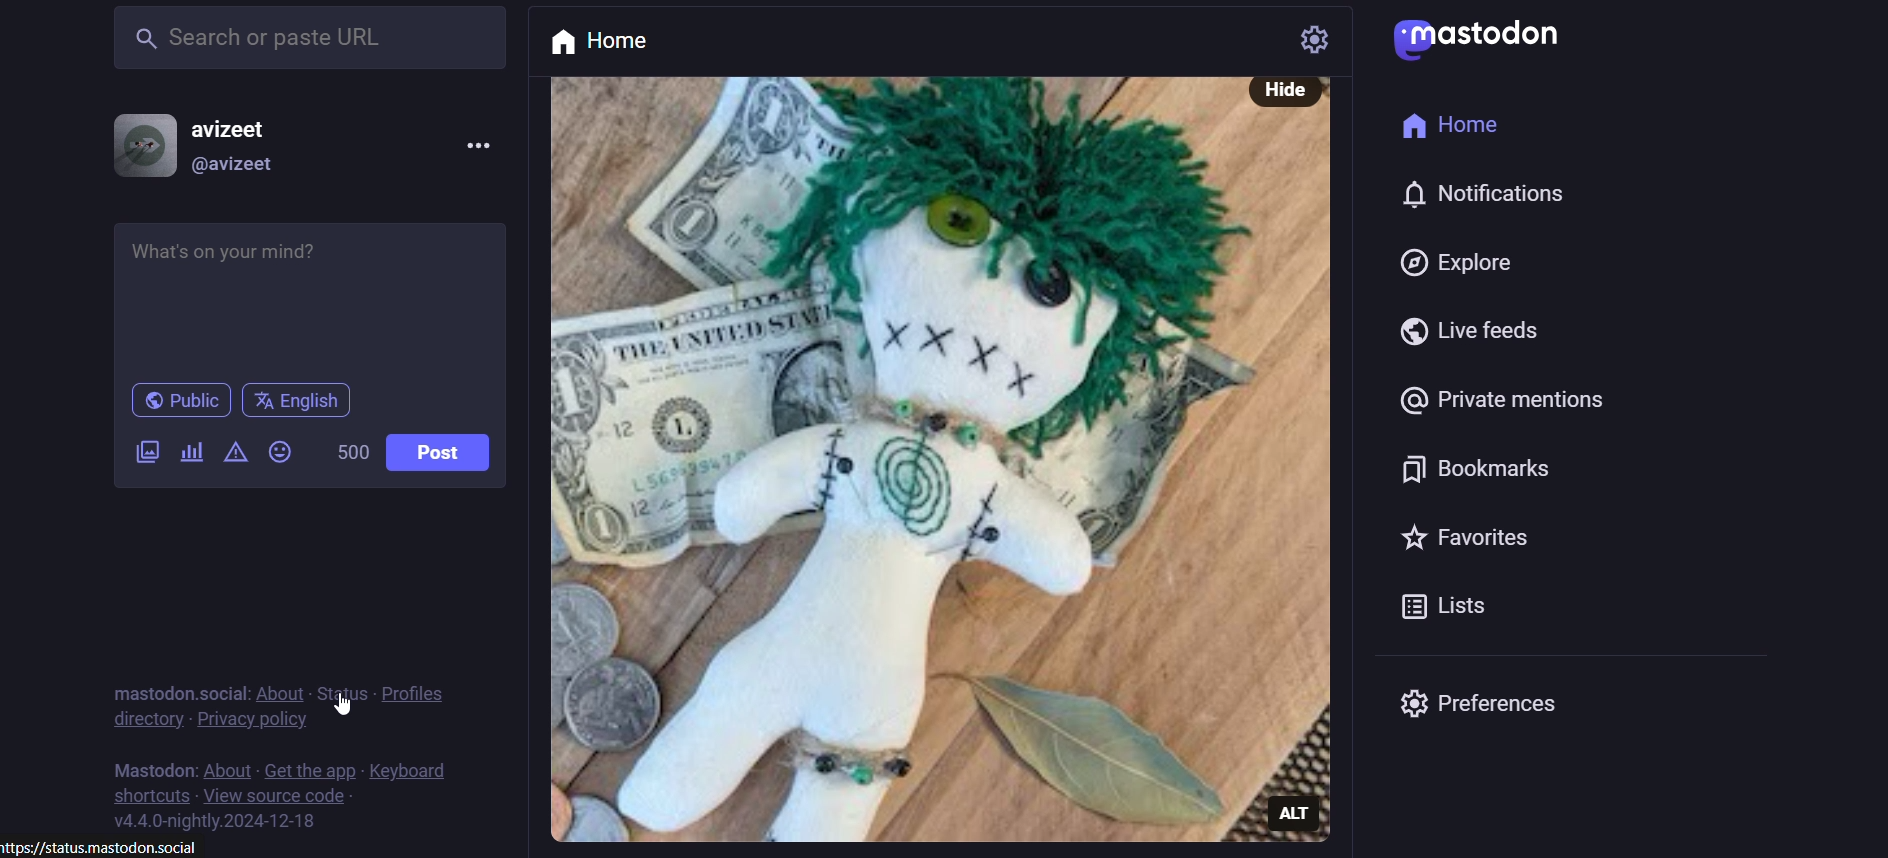 This screenshot has height=858, width=1888. What do you see at coordinates (249, 129) in the screenshot?
I see `username` at bounding box center [249, 129].